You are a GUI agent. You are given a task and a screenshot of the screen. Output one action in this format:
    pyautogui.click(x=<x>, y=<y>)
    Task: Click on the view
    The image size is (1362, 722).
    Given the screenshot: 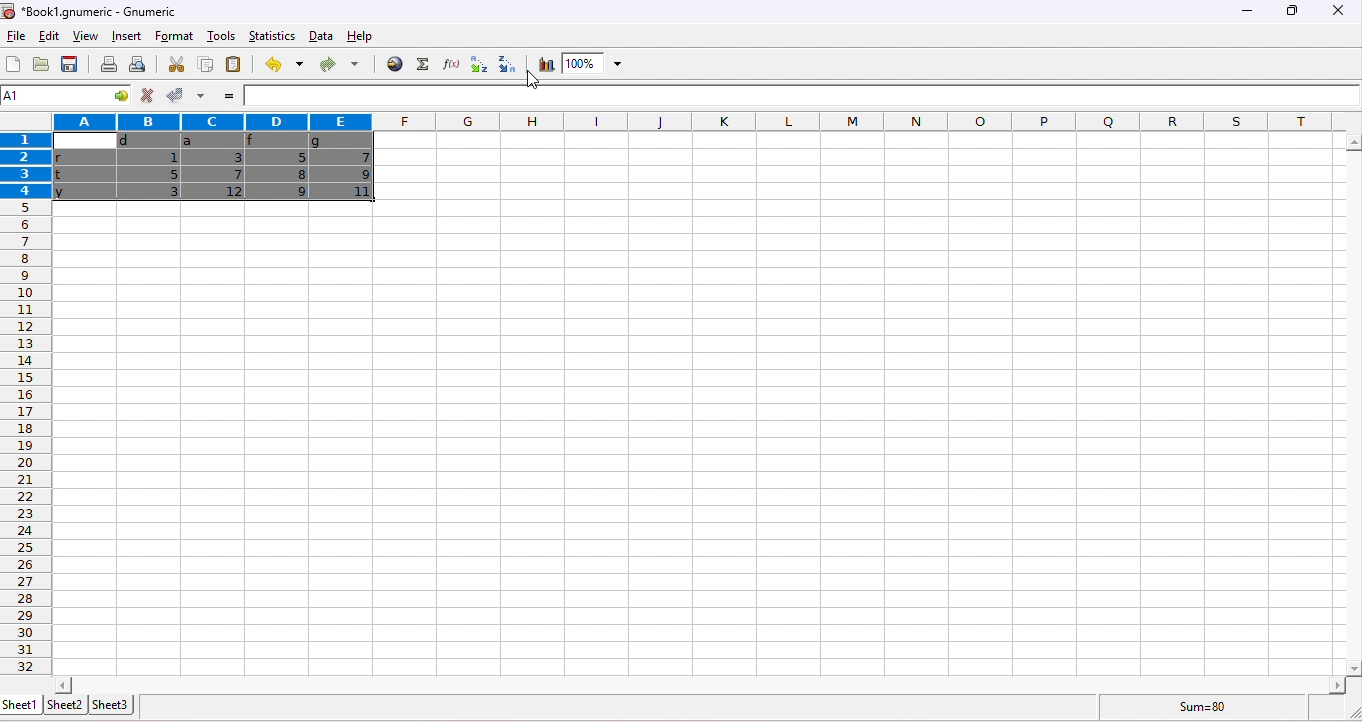 What is the action you would take?
    pyautogui.click(x=85, y=36)
    